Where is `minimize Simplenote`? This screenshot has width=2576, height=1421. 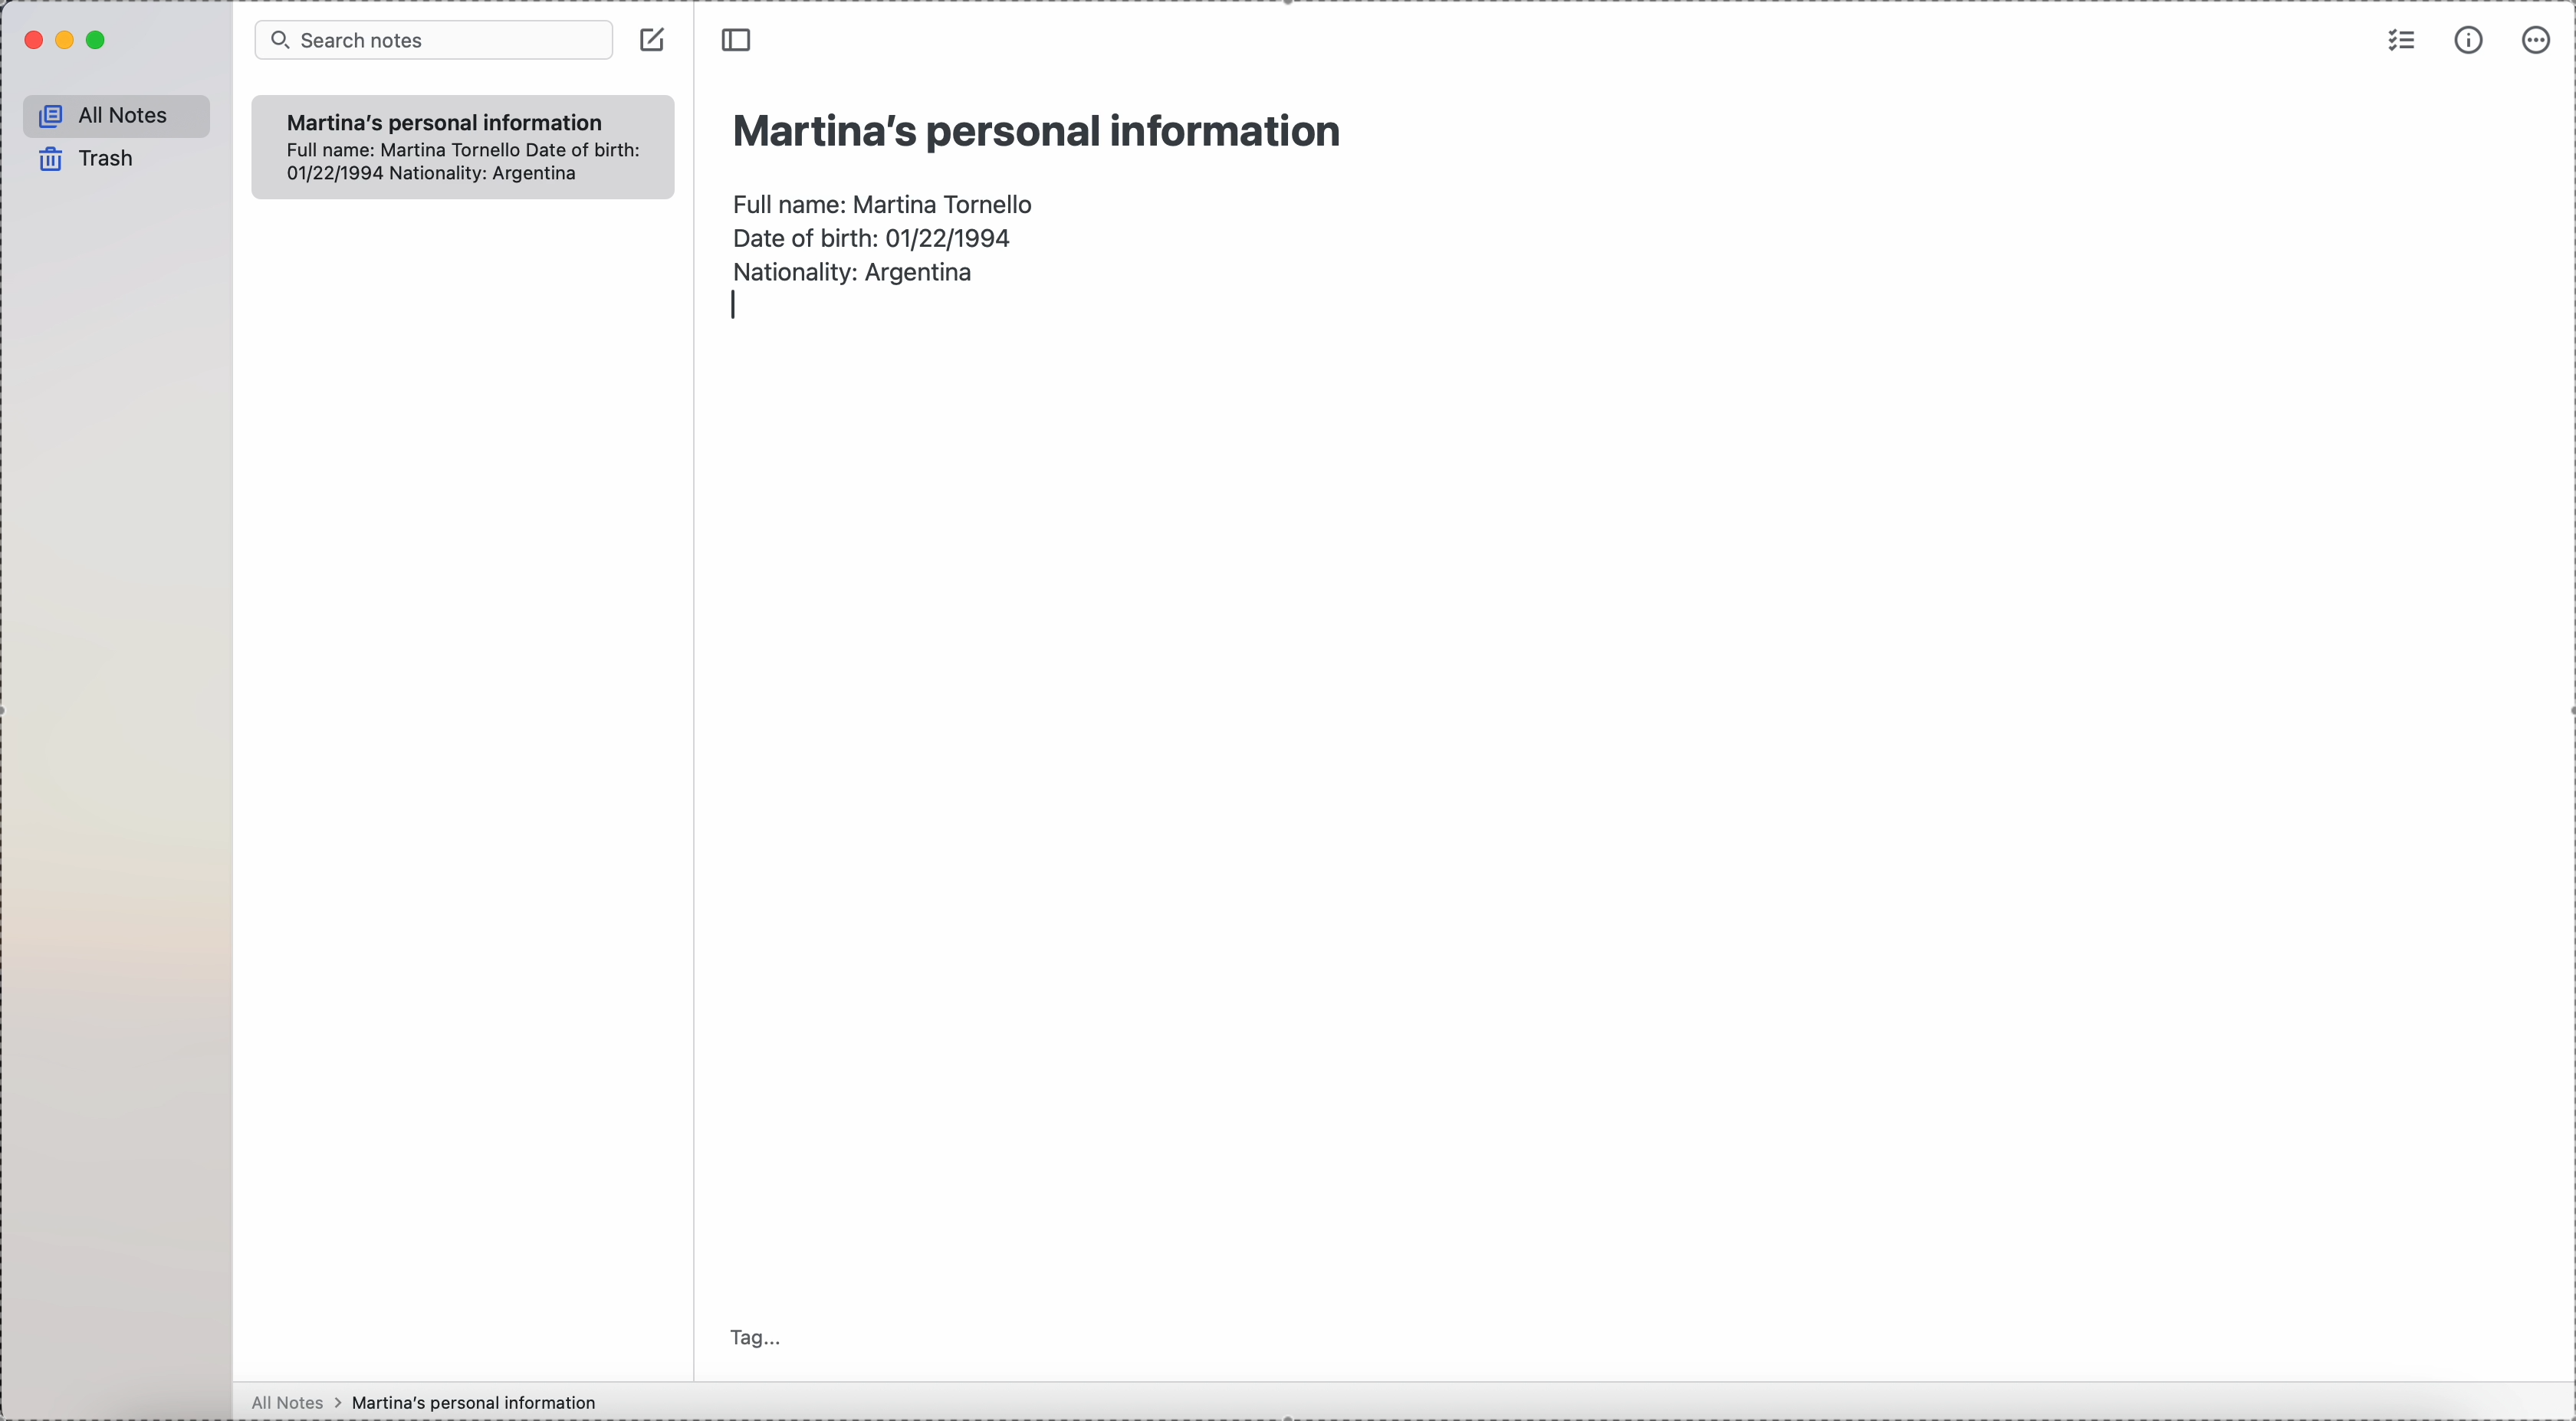 minimize Simplenote is located at coordinates (69, 40).